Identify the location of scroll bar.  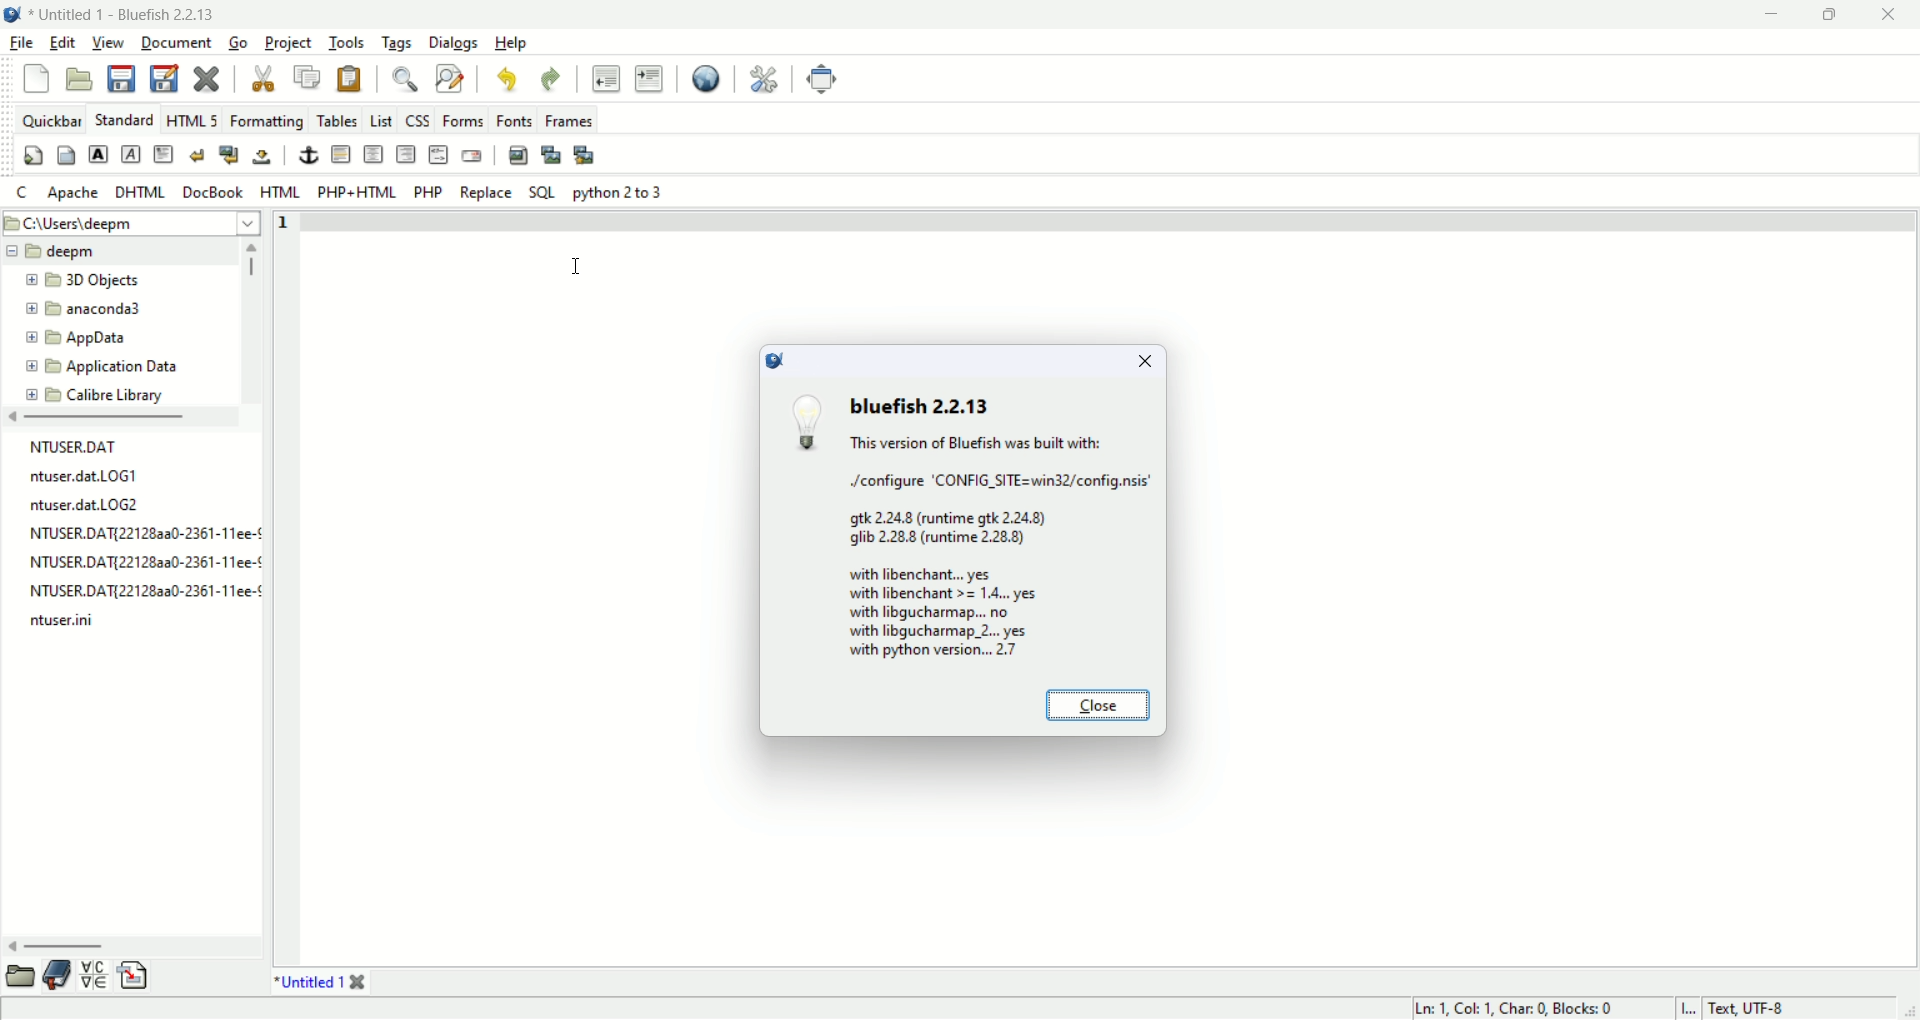
(120, 418).